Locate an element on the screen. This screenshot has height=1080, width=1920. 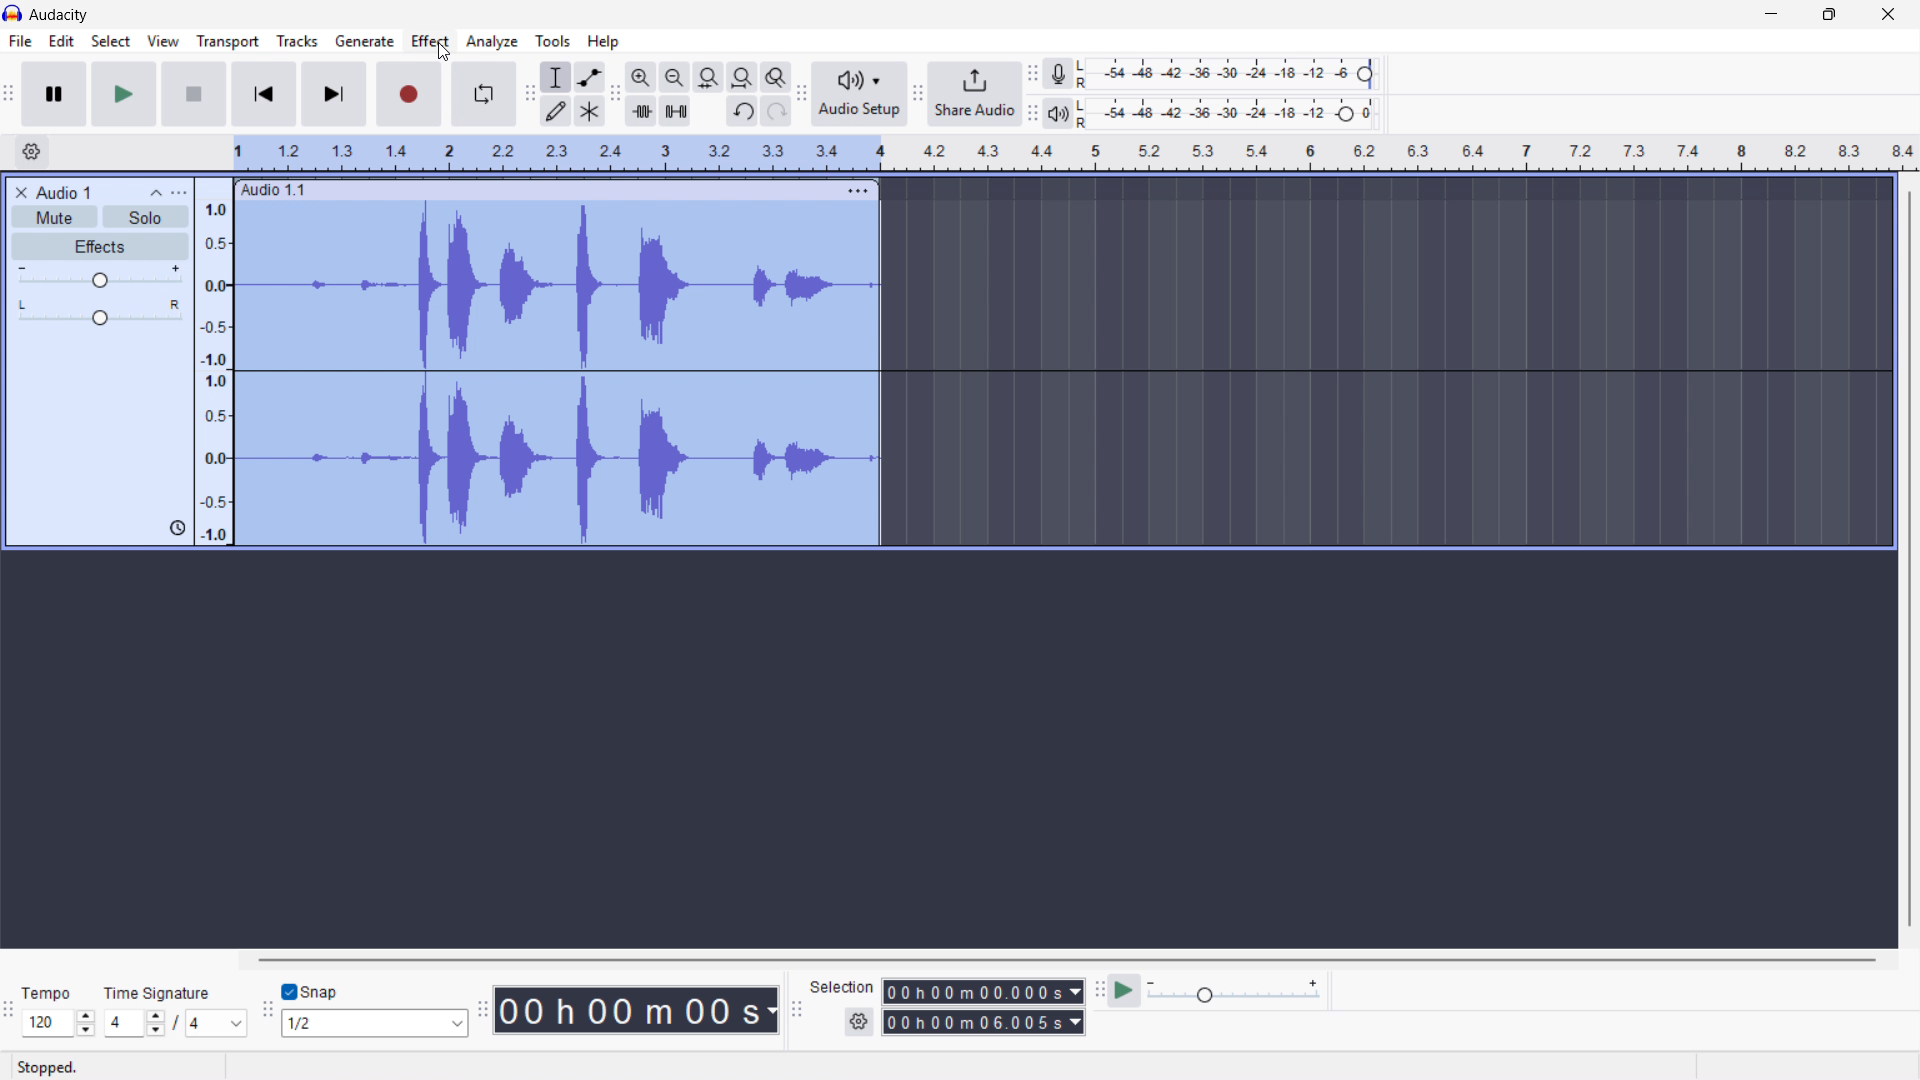
Close is located at coordinates (1889, 15).